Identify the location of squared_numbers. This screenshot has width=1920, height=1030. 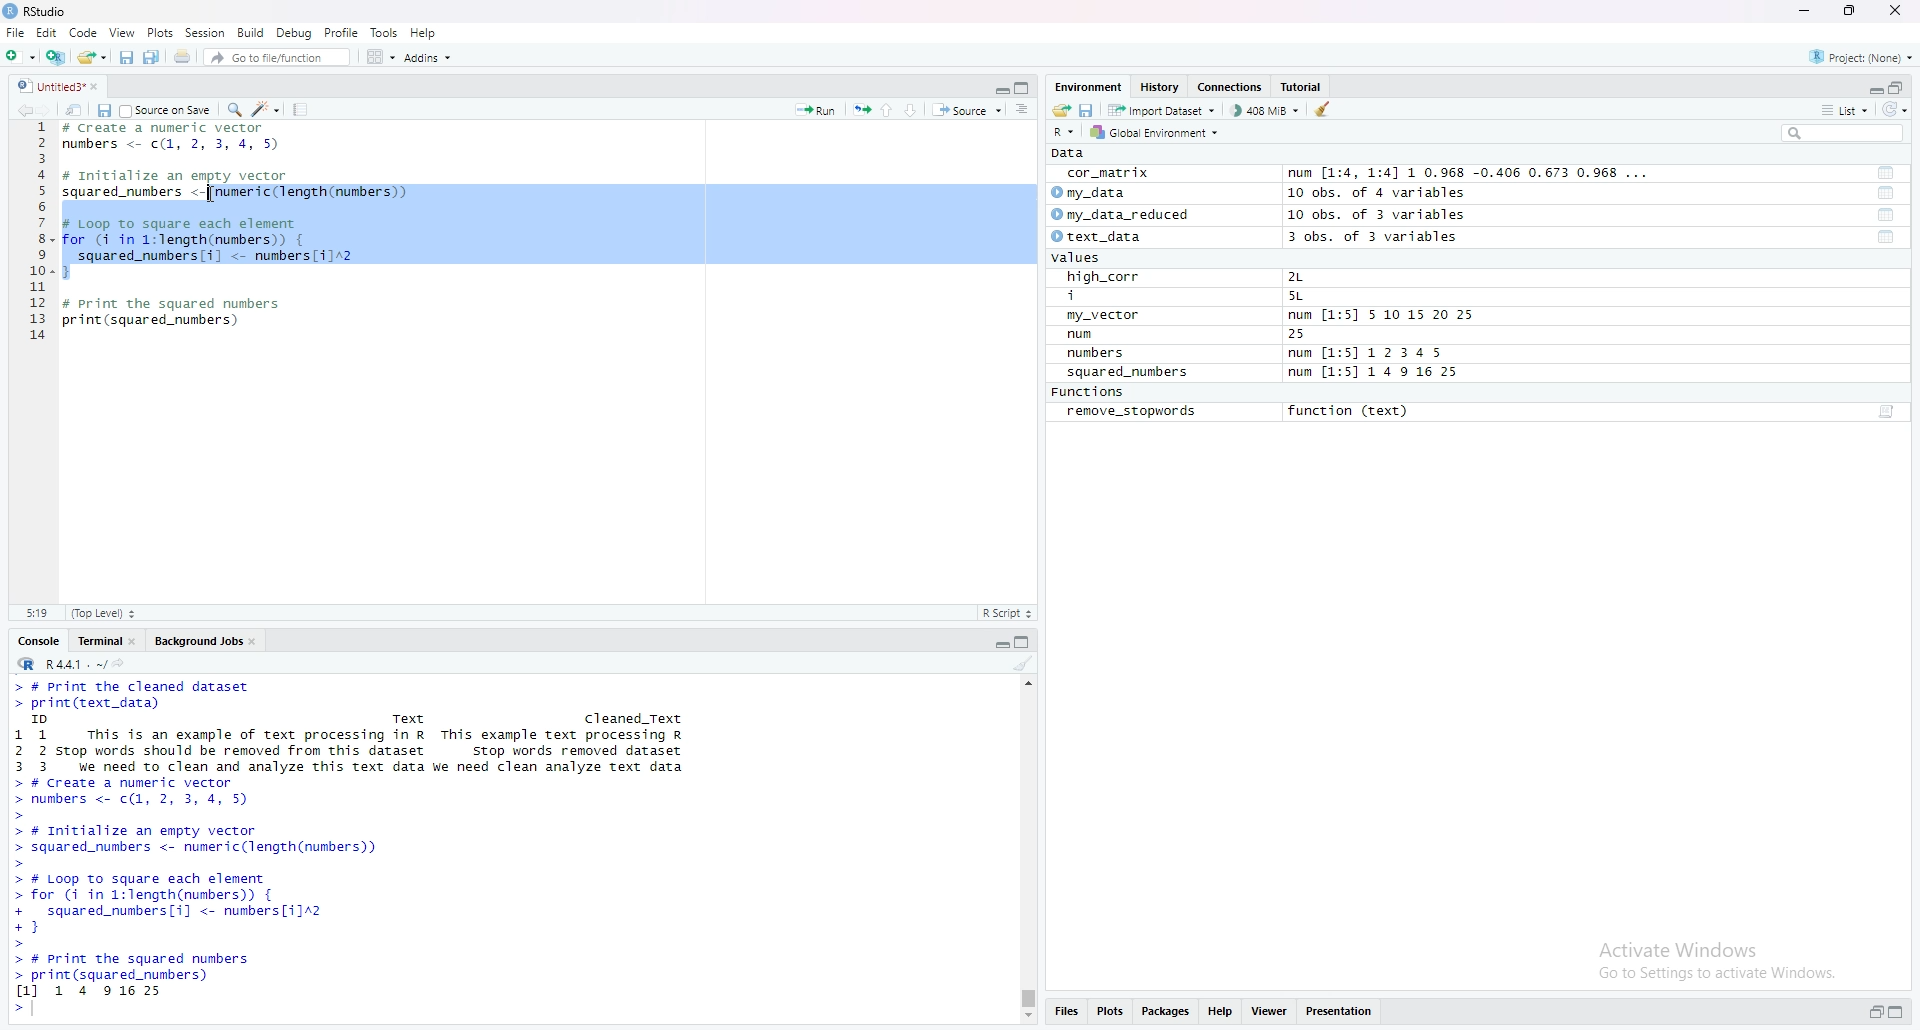
(1129, 375).